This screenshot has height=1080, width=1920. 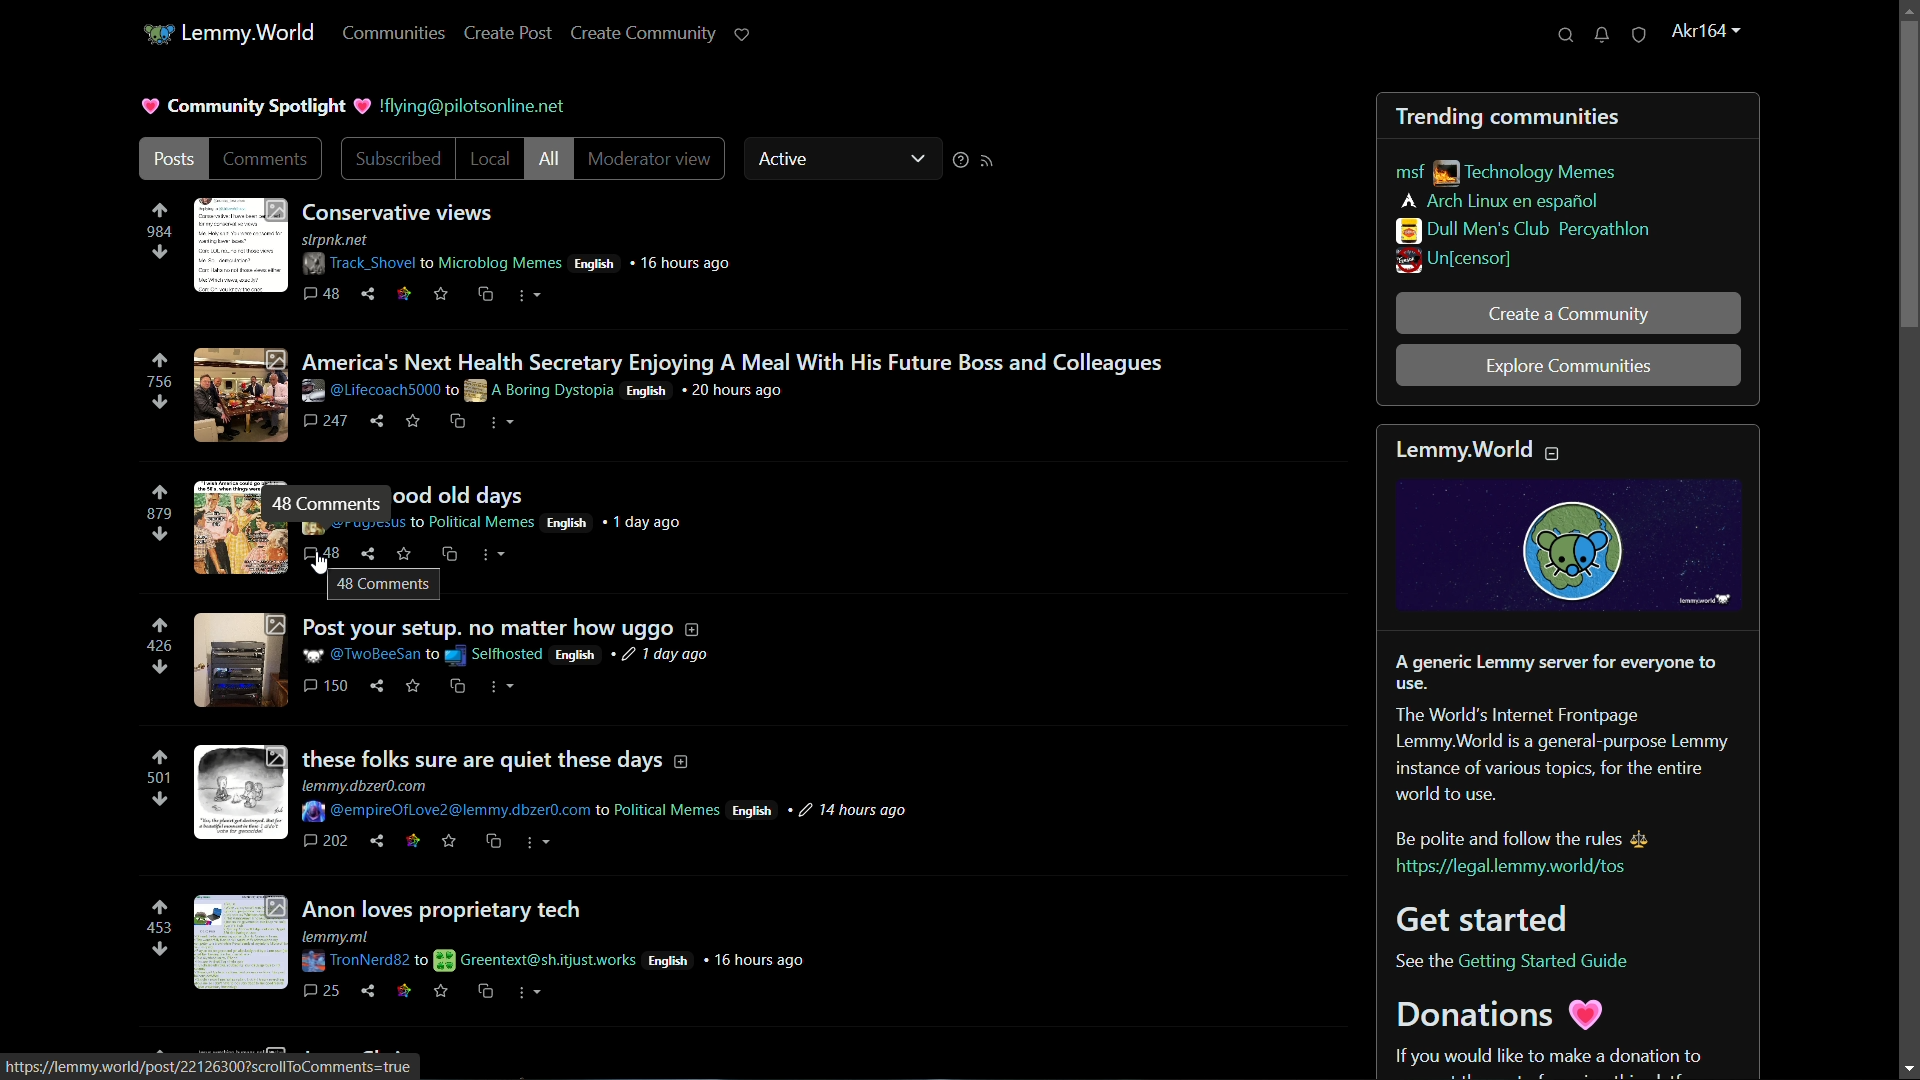 What do you see at coordinates (988, 161) in the screenshot?
I see `rss` at bounding box center [988, 161].